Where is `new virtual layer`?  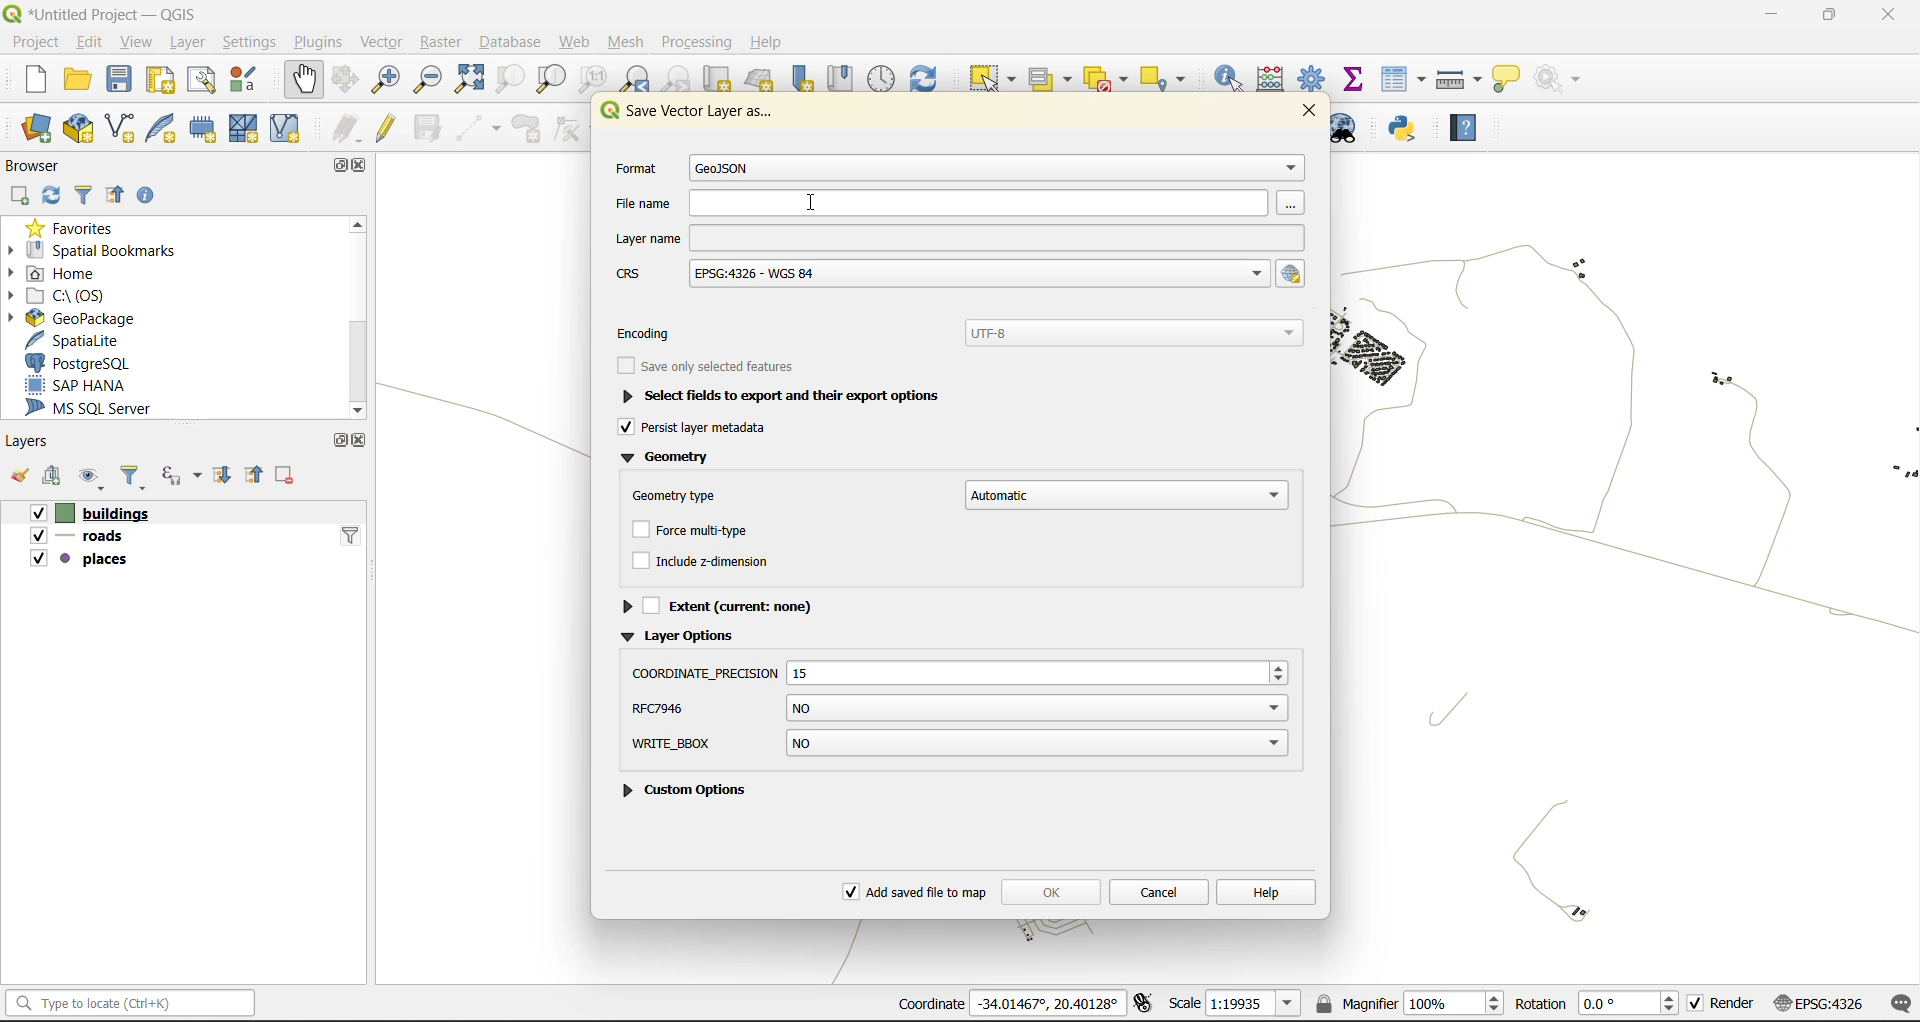
new virtual layer is located at coordinates (283, 129).